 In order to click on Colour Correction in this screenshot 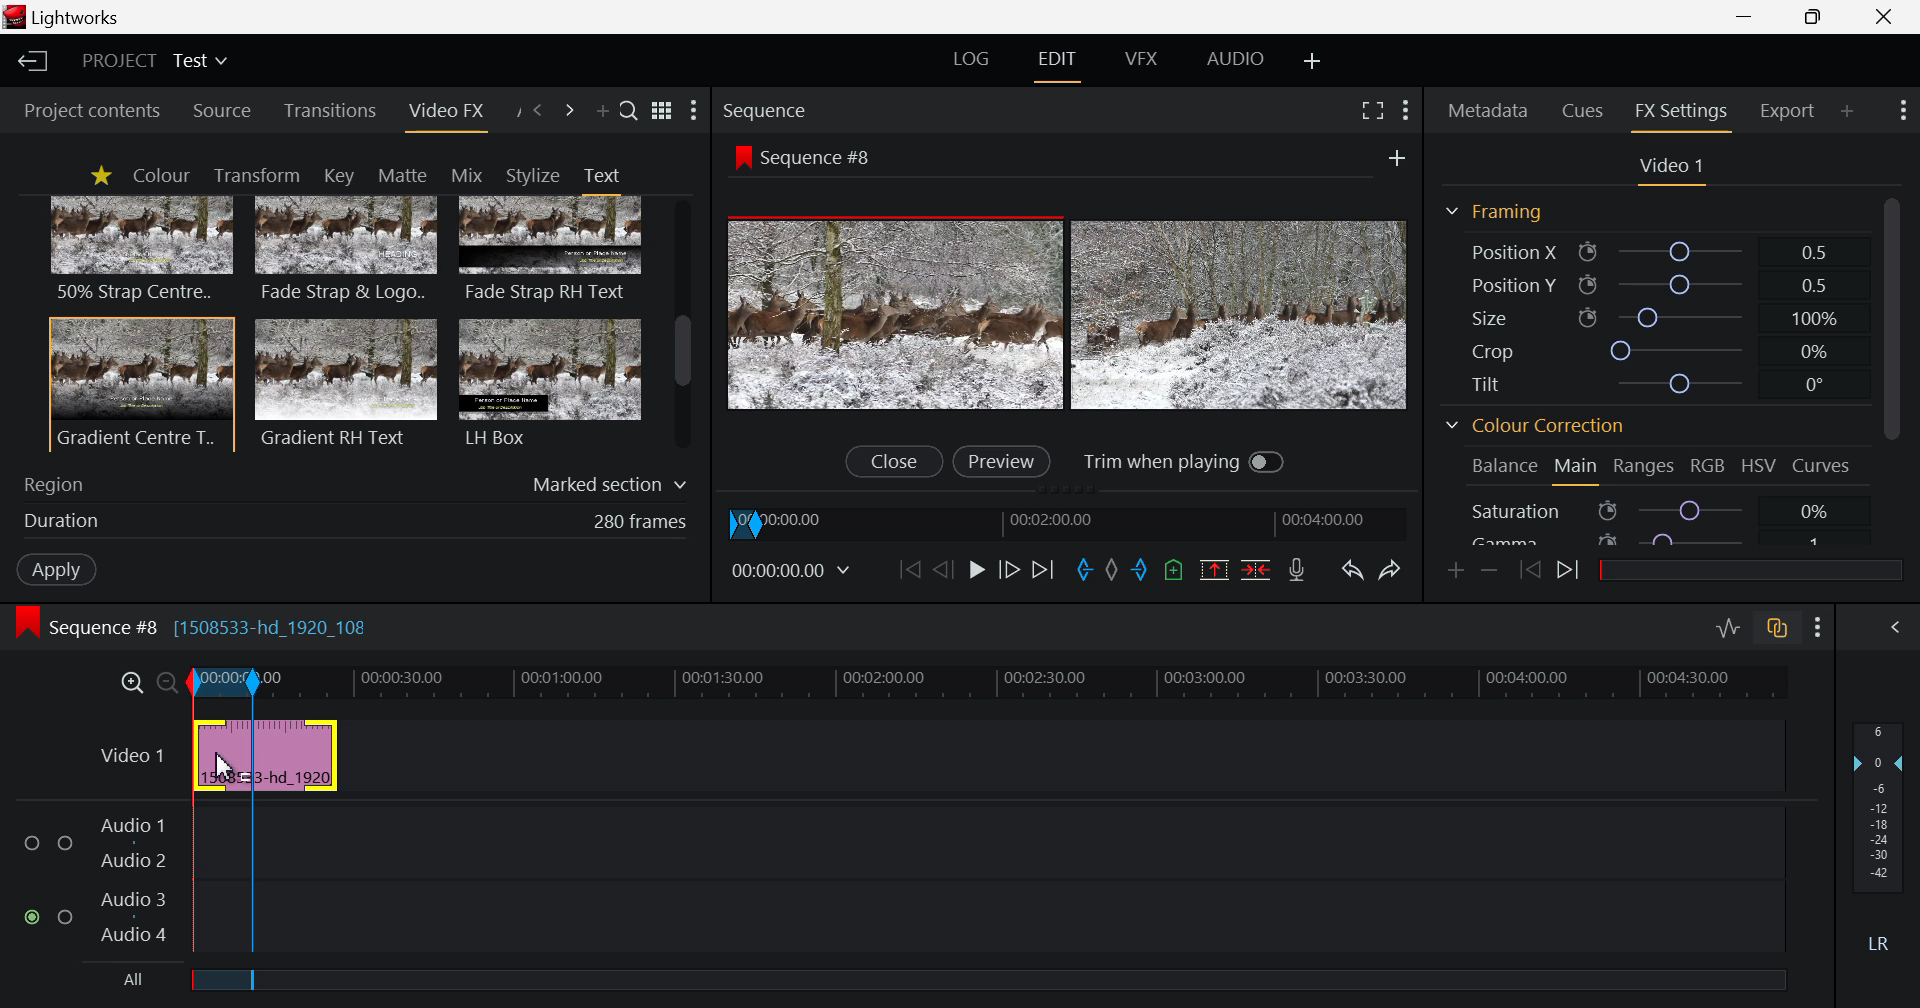, I will do `click(1542, 429)`.